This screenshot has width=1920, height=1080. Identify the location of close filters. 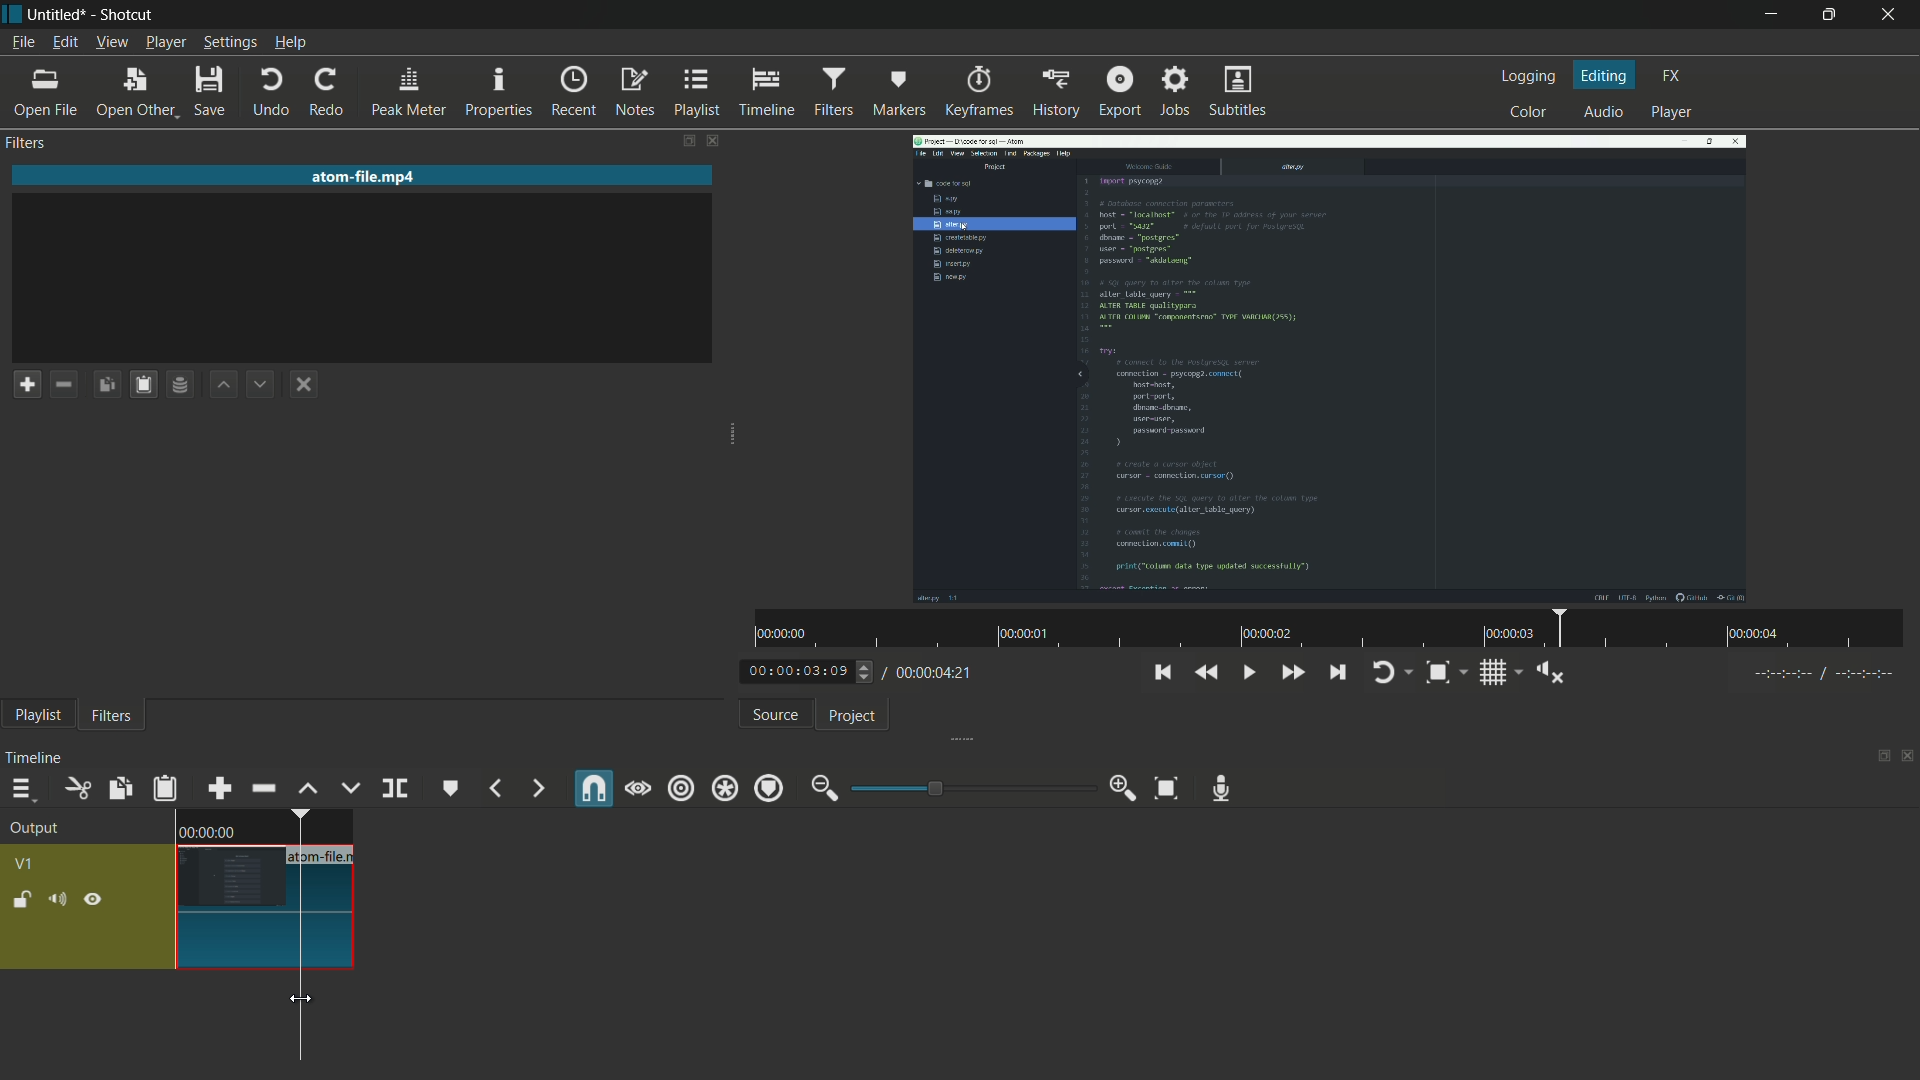
(712, 141).